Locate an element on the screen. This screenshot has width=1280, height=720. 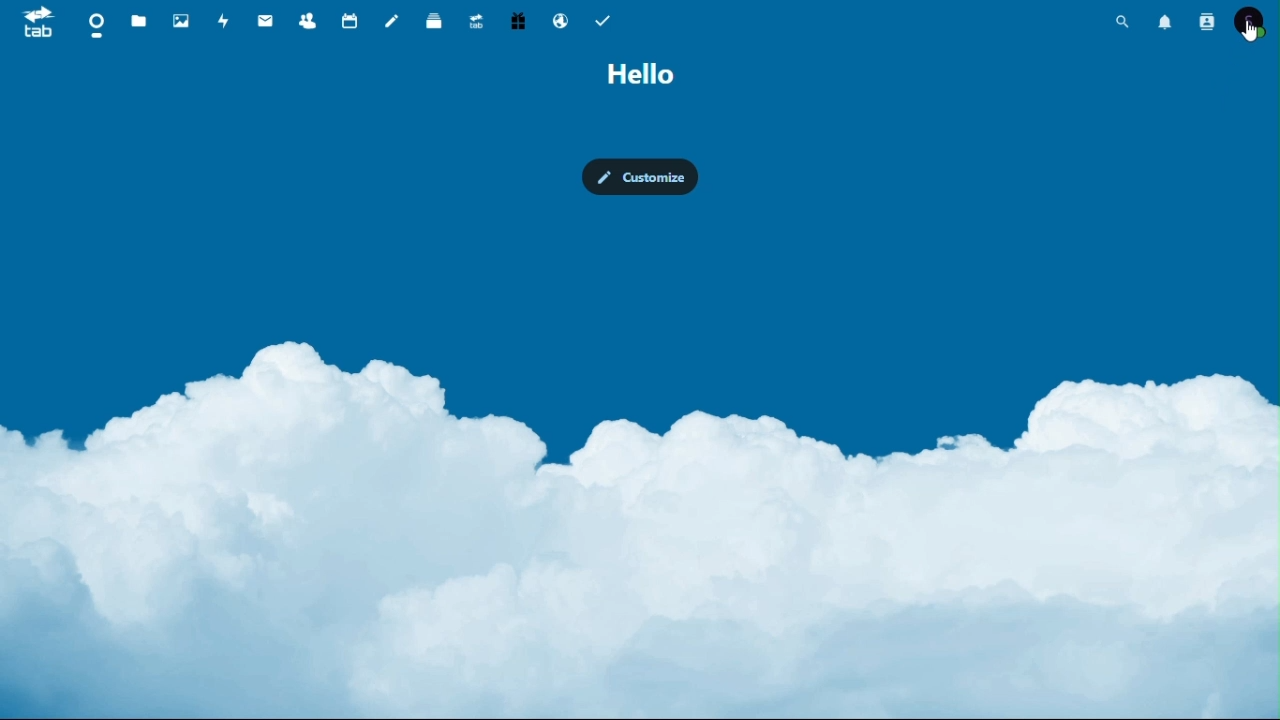
Contacts is located at coordinates (309, 18).